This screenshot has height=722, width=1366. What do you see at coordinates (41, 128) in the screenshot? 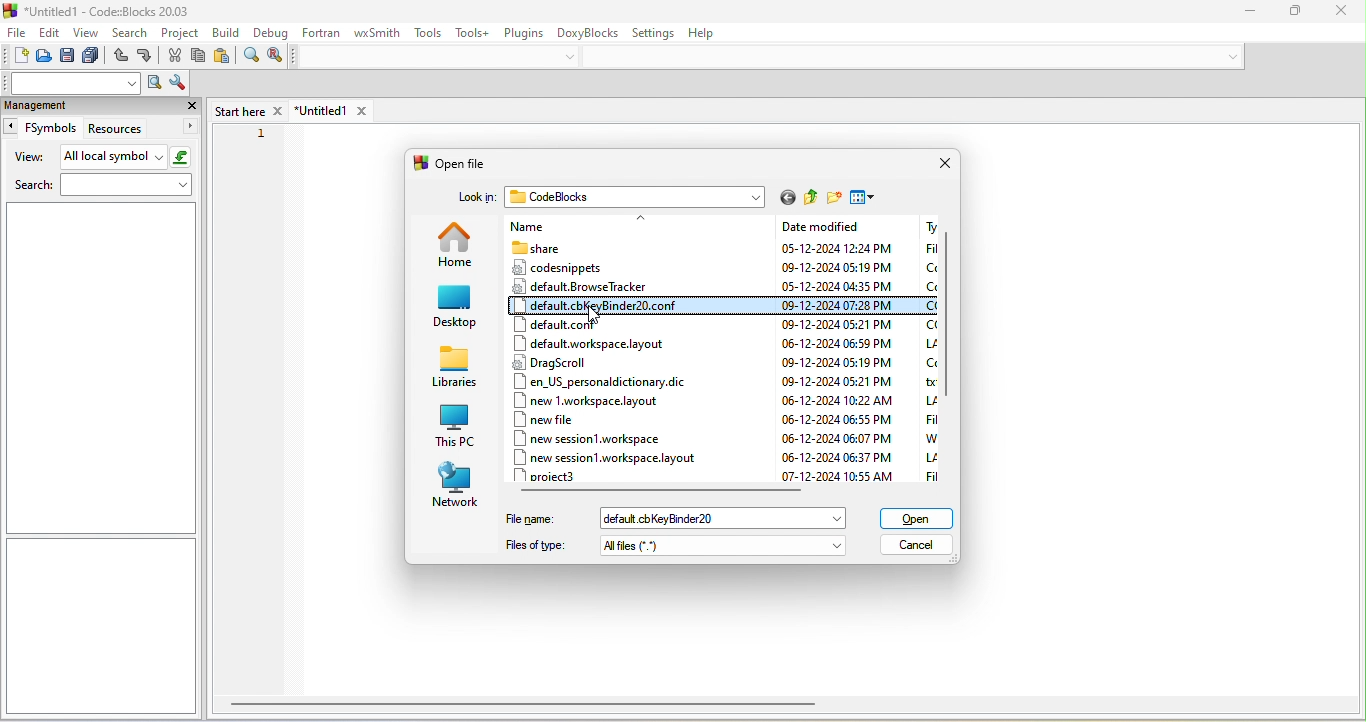
I see `fsymbols` at bounding box center [41, 128].